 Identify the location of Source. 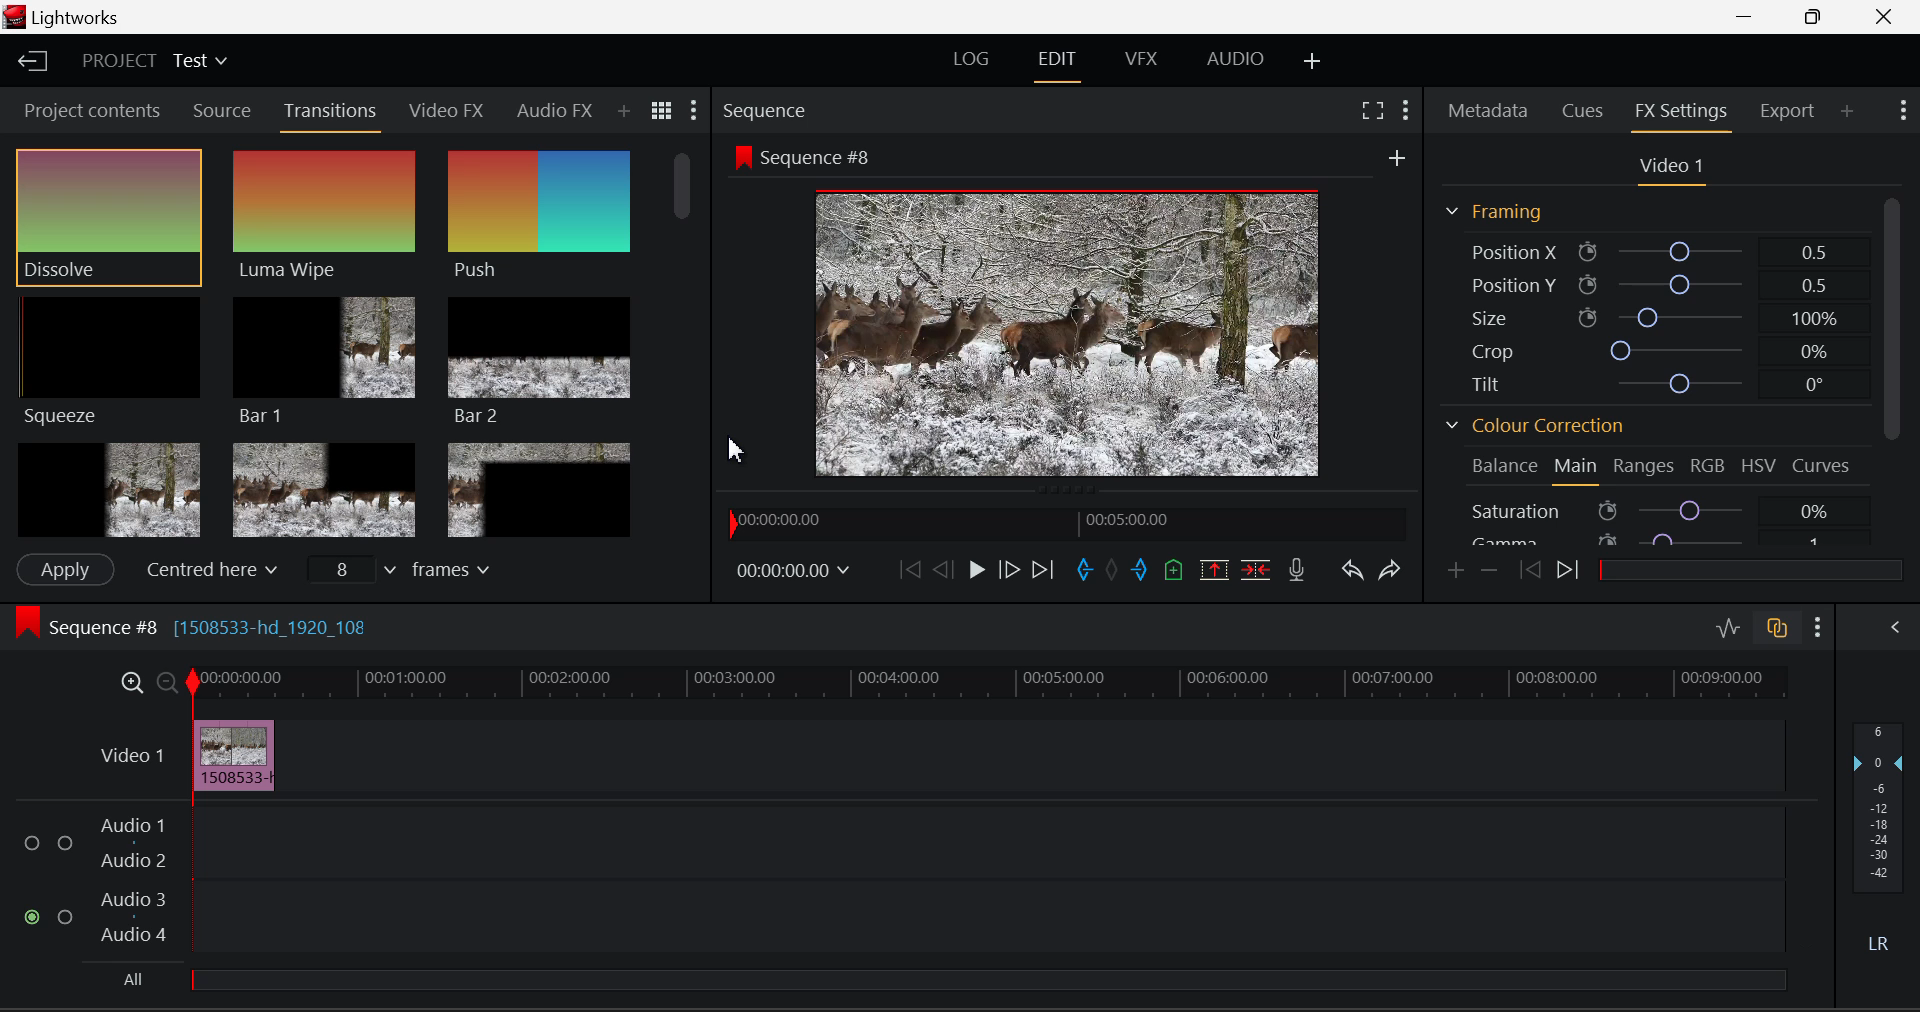
(222, 113).